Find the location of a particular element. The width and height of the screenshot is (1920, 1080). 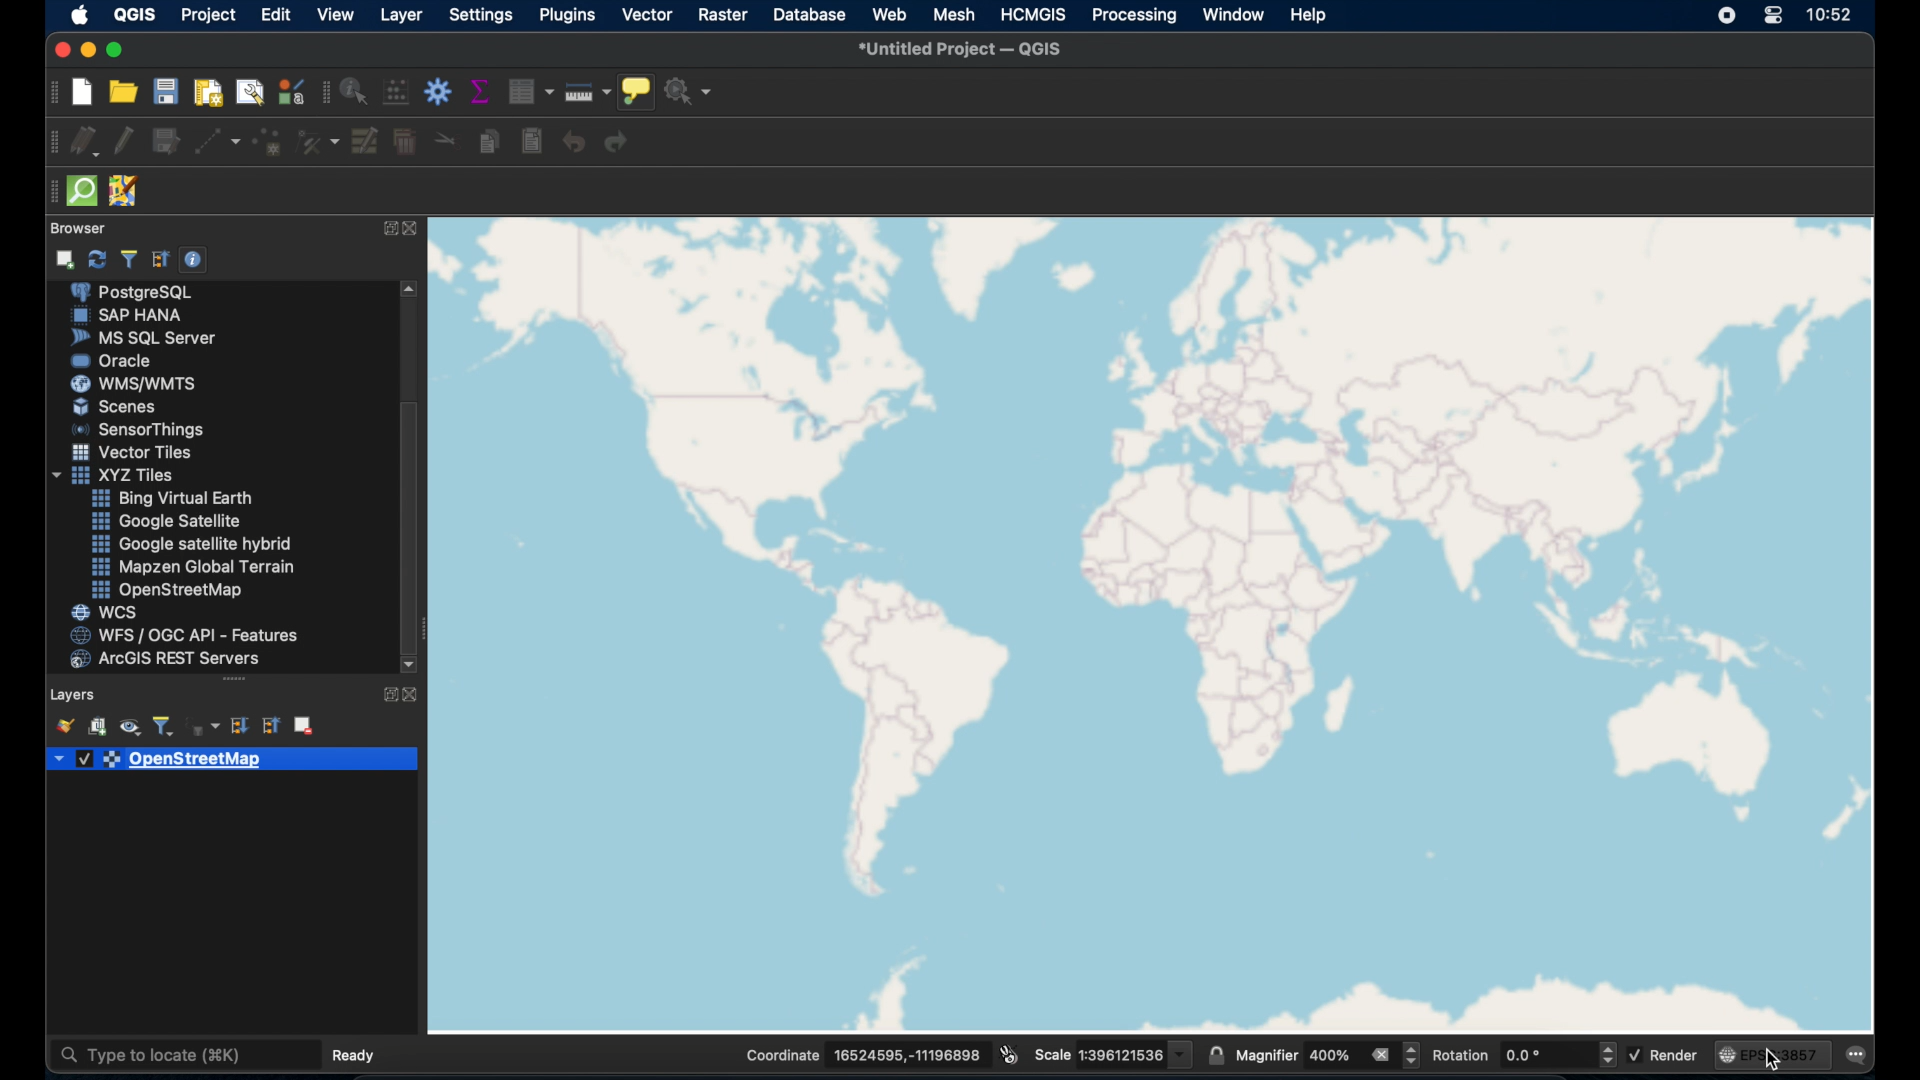

collapse all is located at coordinates (272, 726).